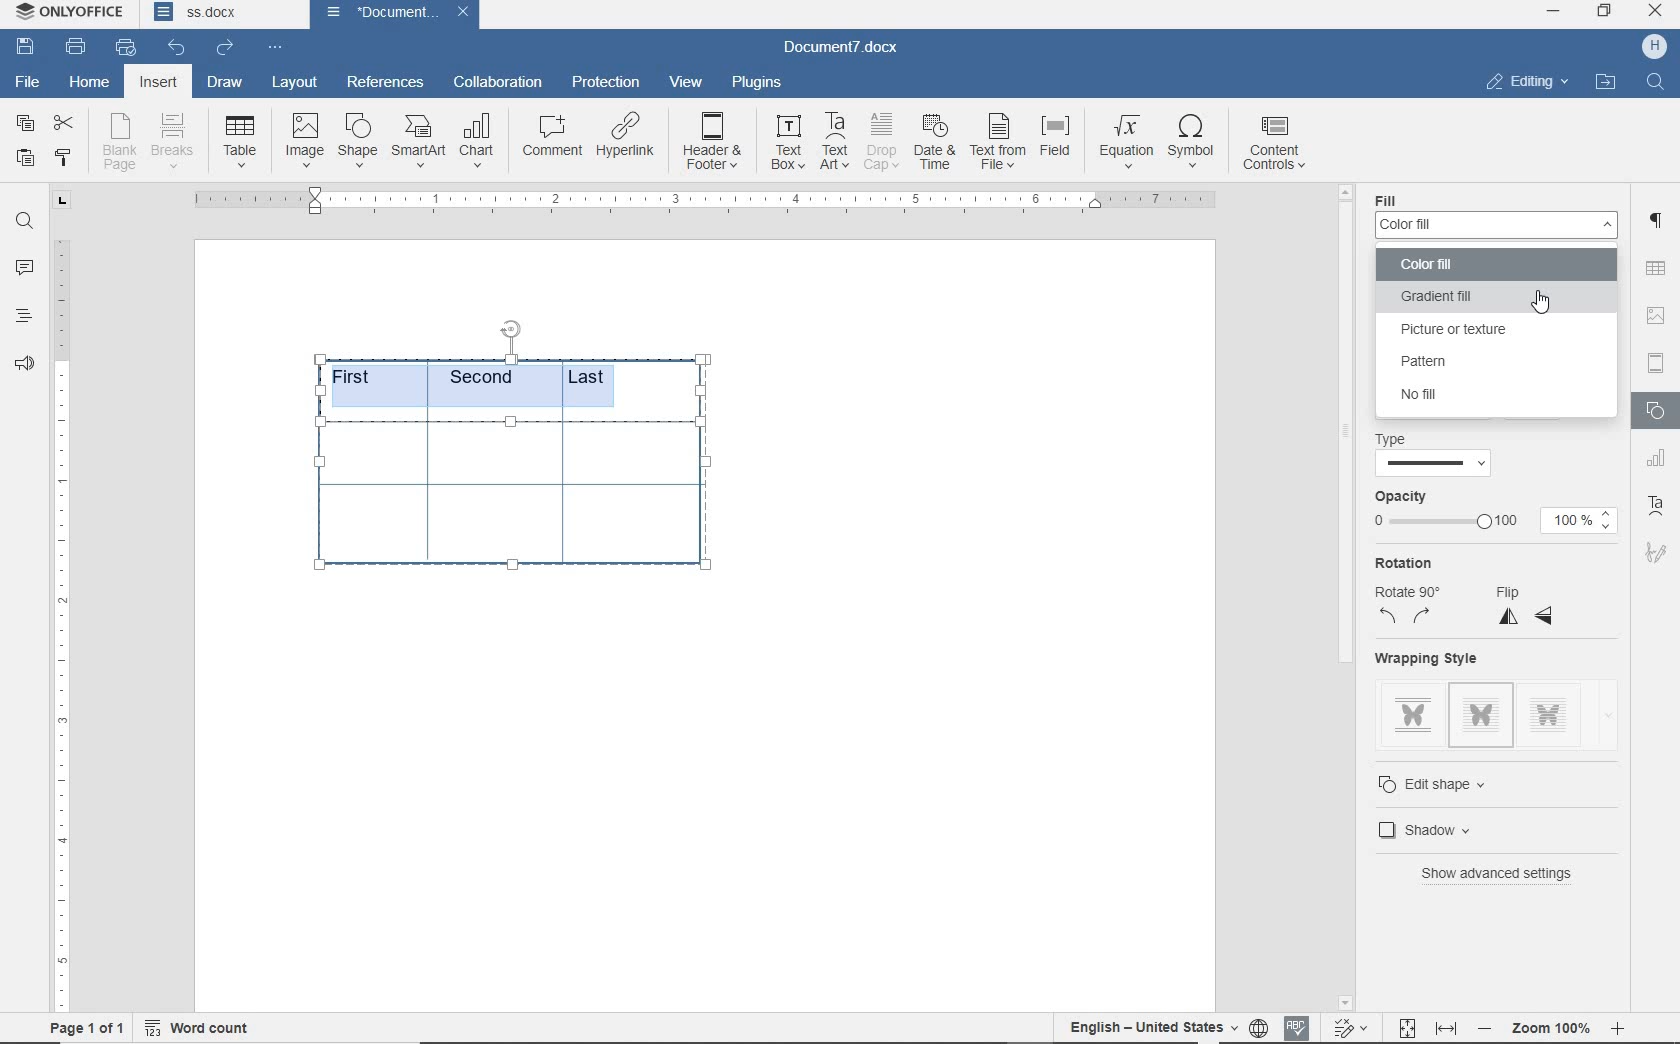  I want to click on document, so click(376, 12).